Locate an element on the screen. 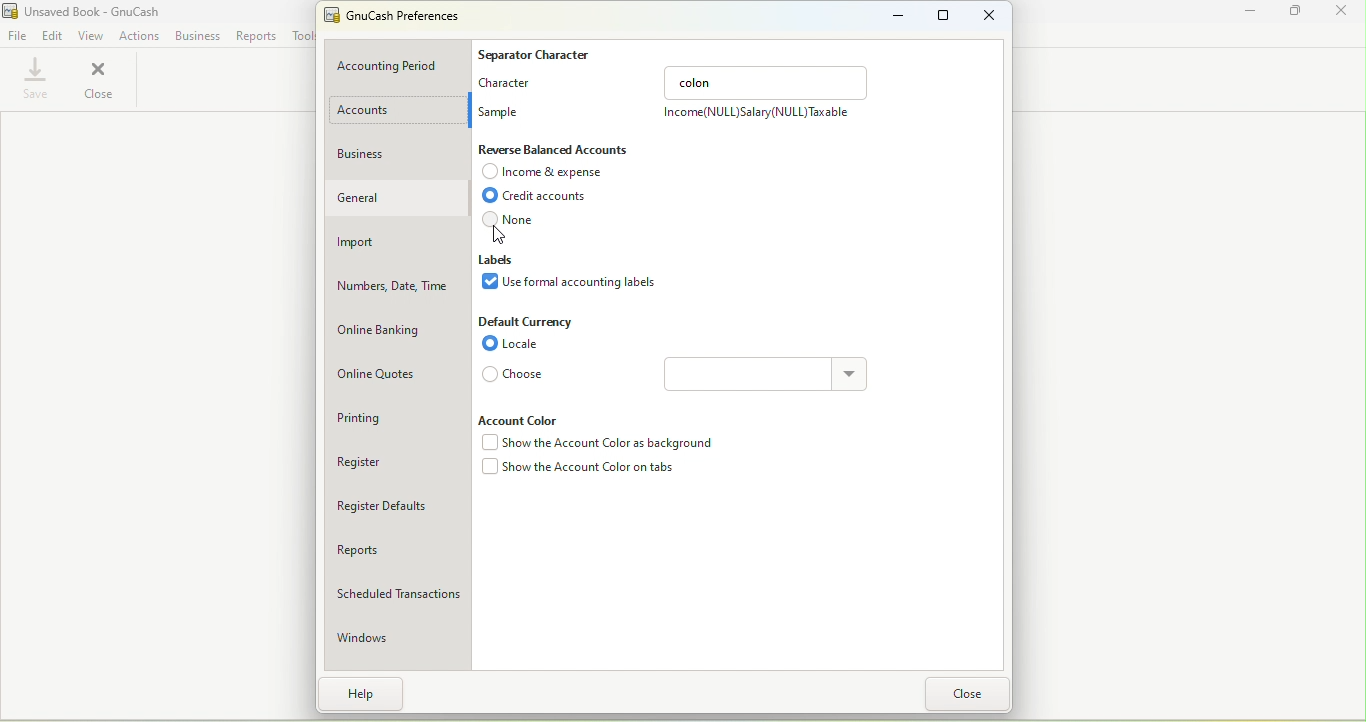 This screenshot has width=1366, height=722. Help is located at coordinates (366, 692).